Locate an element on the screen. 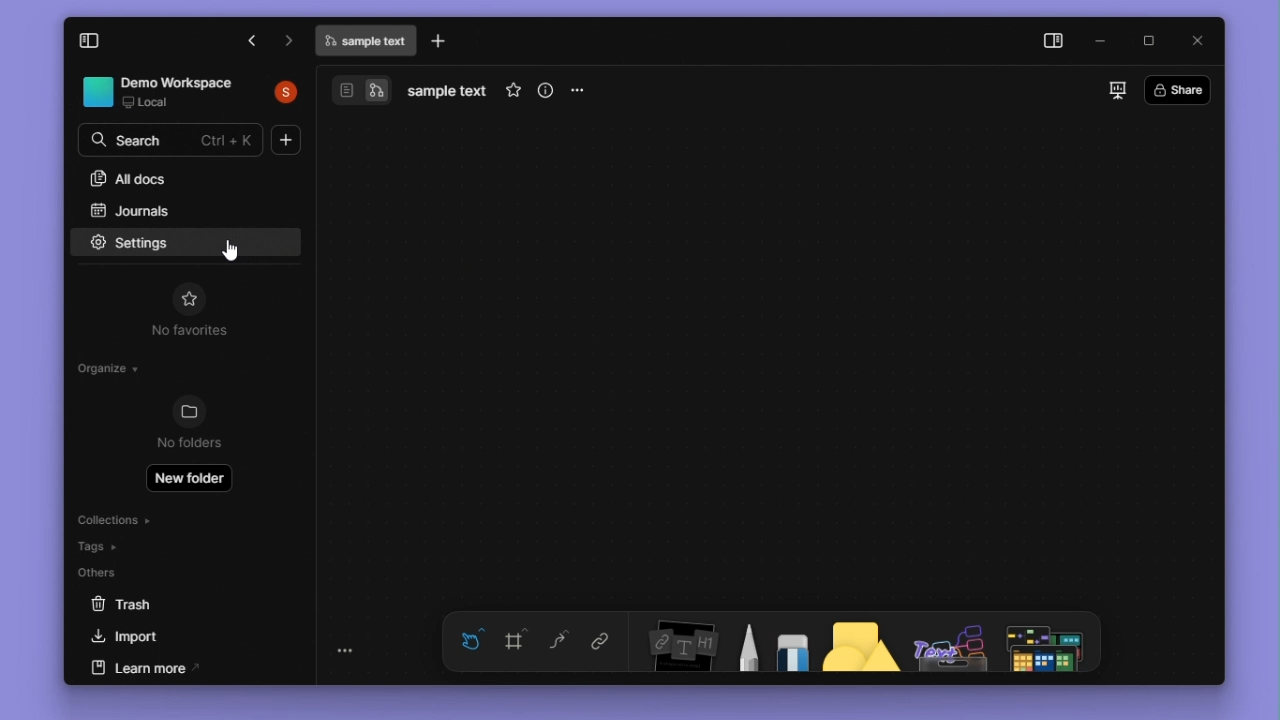  journals is located at coordinates (182, 212).